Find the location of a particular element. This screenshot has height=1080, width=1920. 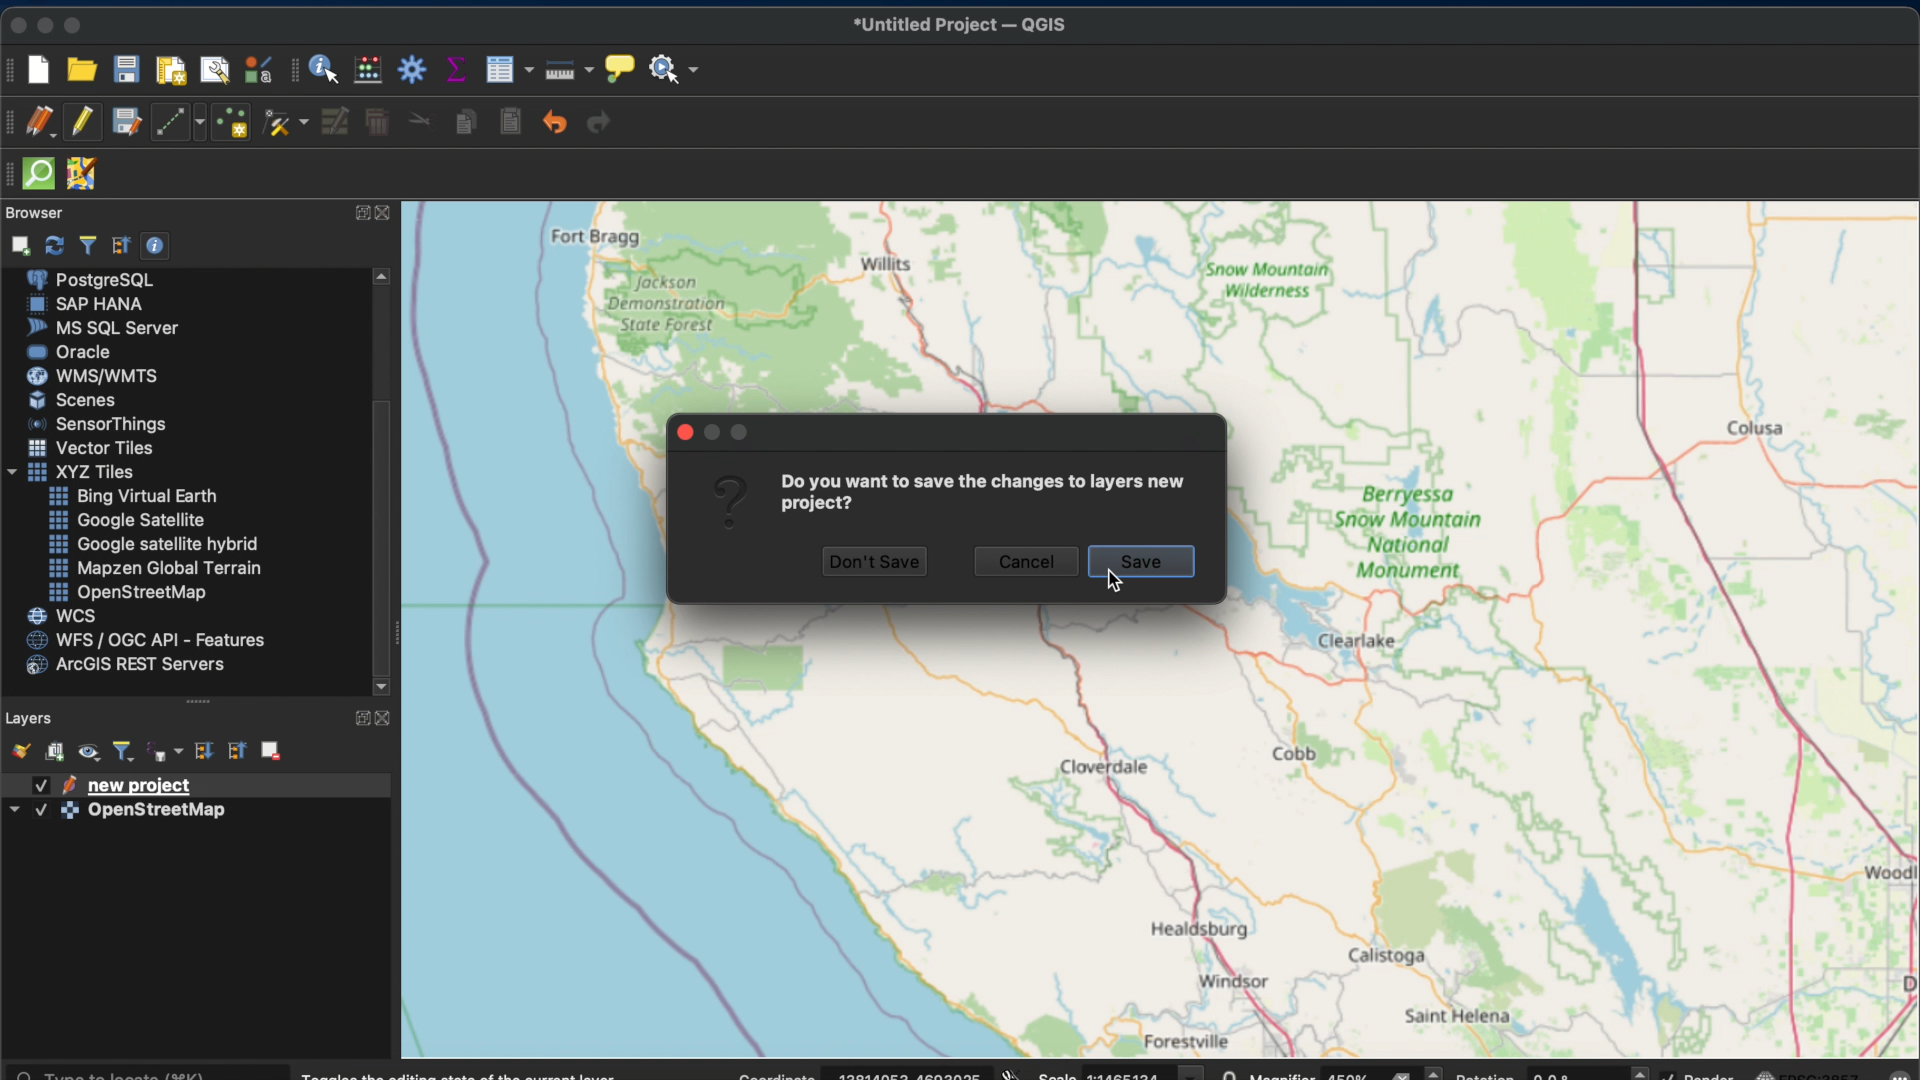

digitizing tool bar is located at coordinates (13, 123).